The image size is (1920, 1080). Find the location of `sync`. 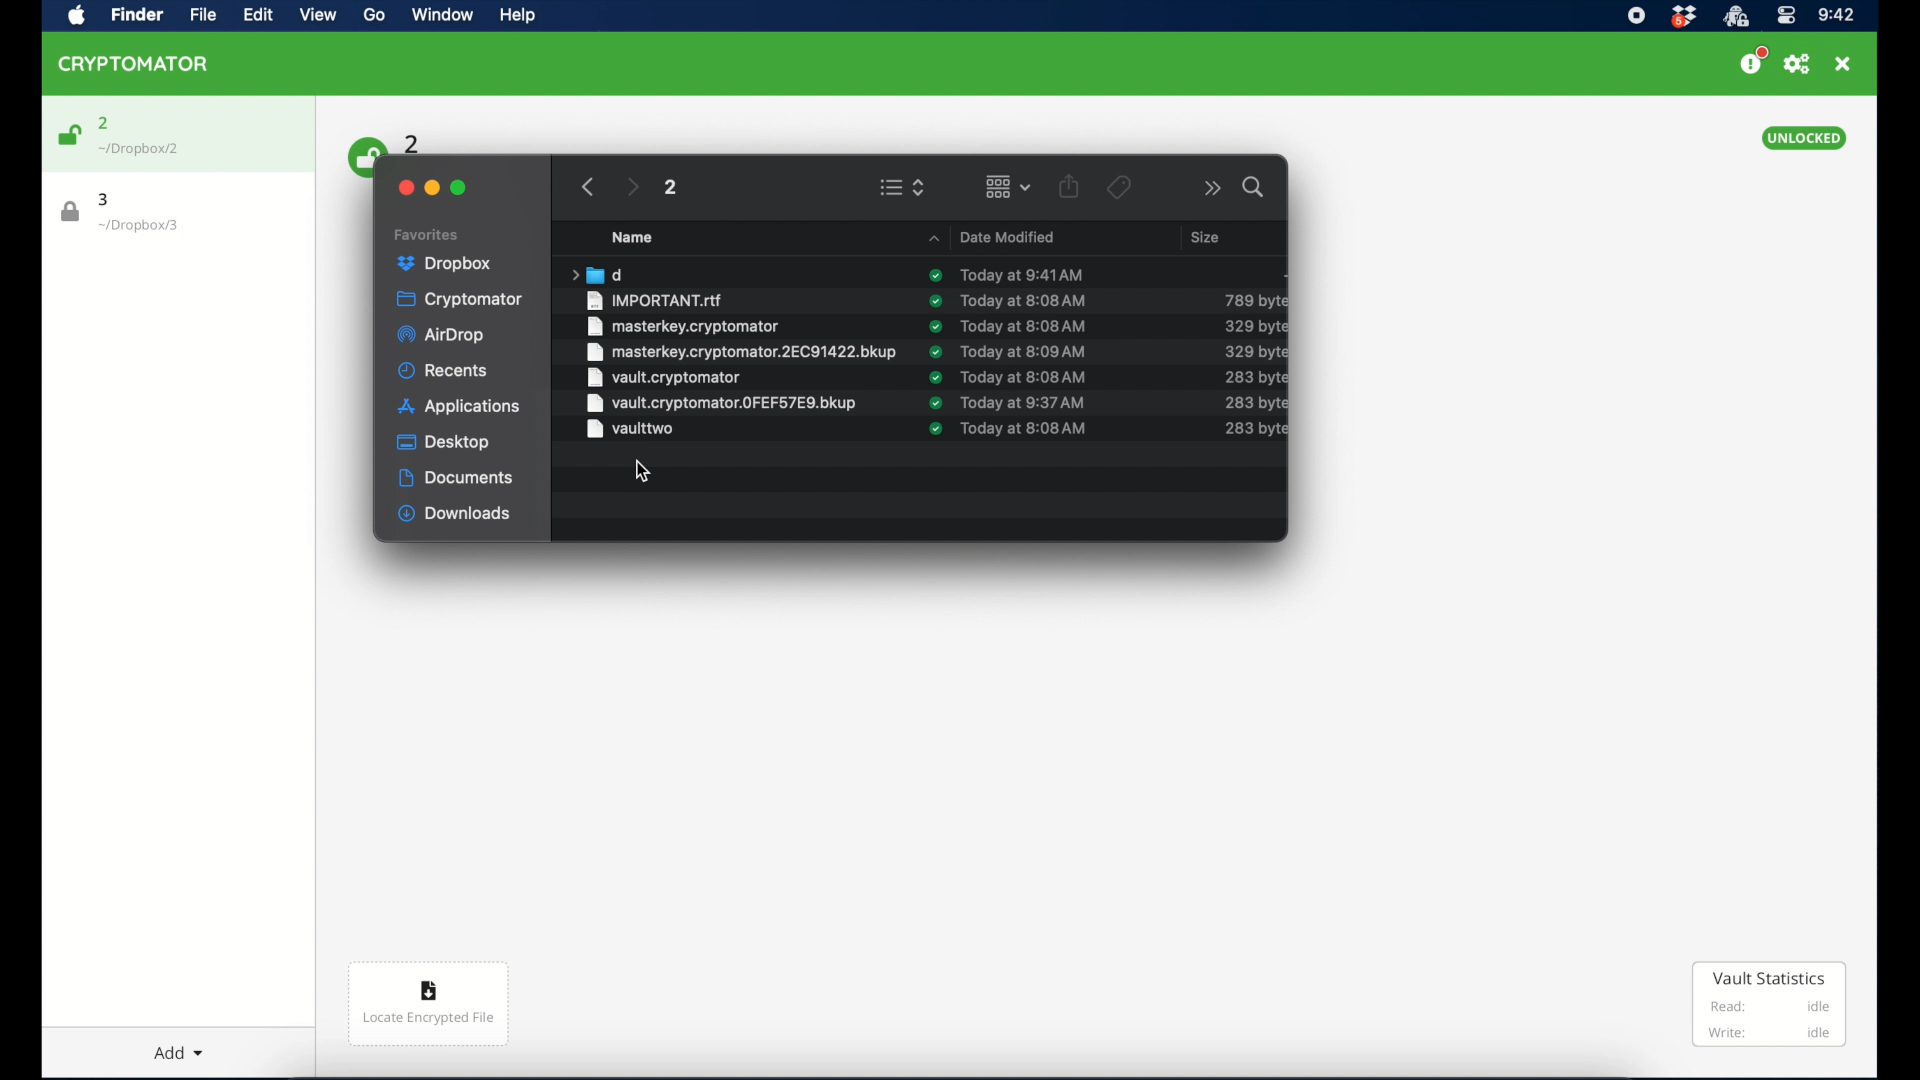

sync is located at coordinates (935, 326).